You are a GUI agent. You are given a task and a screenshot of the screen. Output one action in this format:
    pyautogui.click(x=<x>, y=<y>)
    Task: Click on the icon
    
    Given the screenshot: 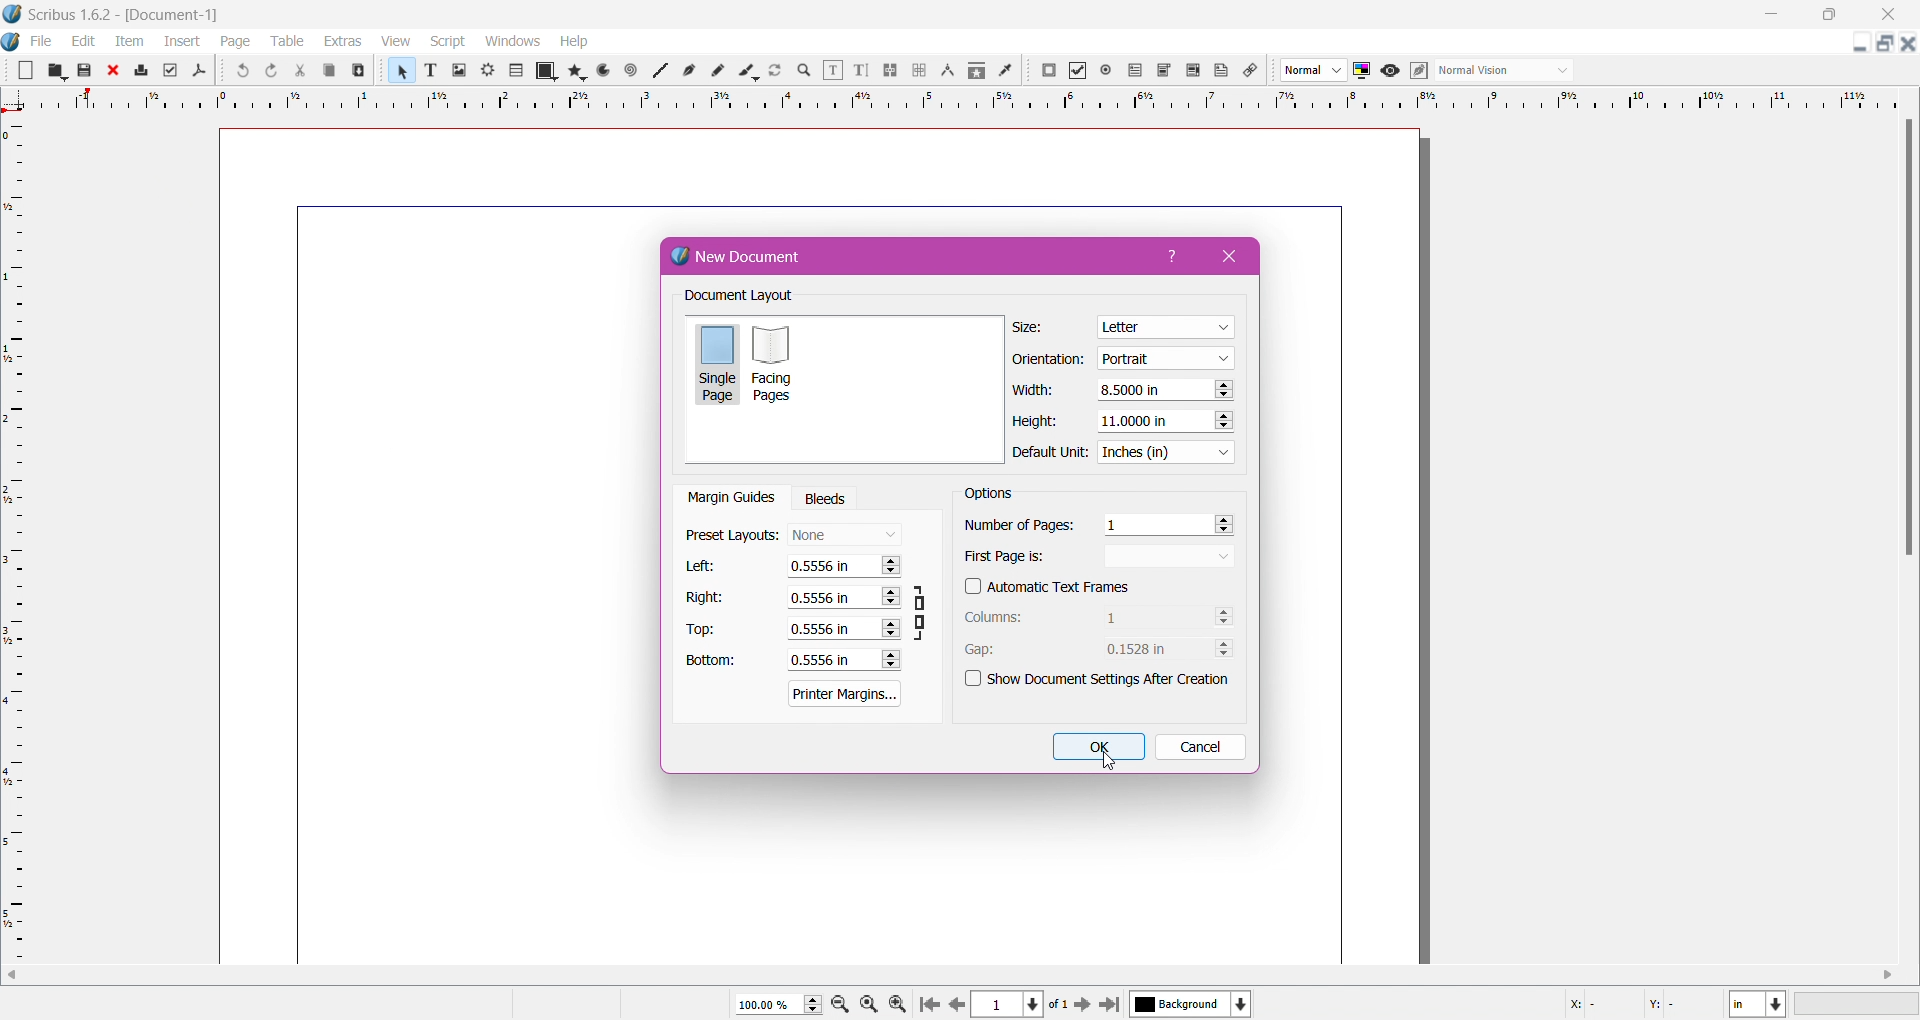 What is the action you would take?
    pyautogui.click(x=658, y=72)
    